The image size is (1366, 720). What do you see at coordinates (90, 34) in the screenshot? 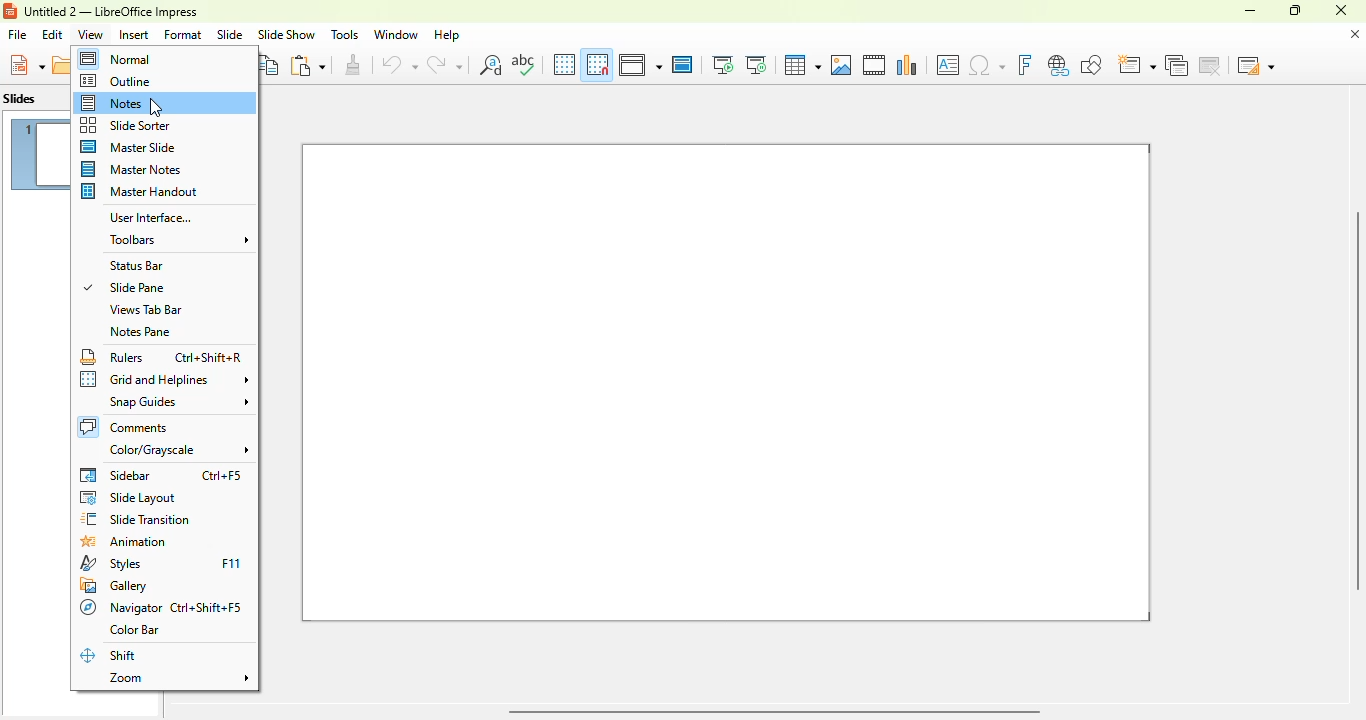
I see `view` at bounding box center [90, 34].